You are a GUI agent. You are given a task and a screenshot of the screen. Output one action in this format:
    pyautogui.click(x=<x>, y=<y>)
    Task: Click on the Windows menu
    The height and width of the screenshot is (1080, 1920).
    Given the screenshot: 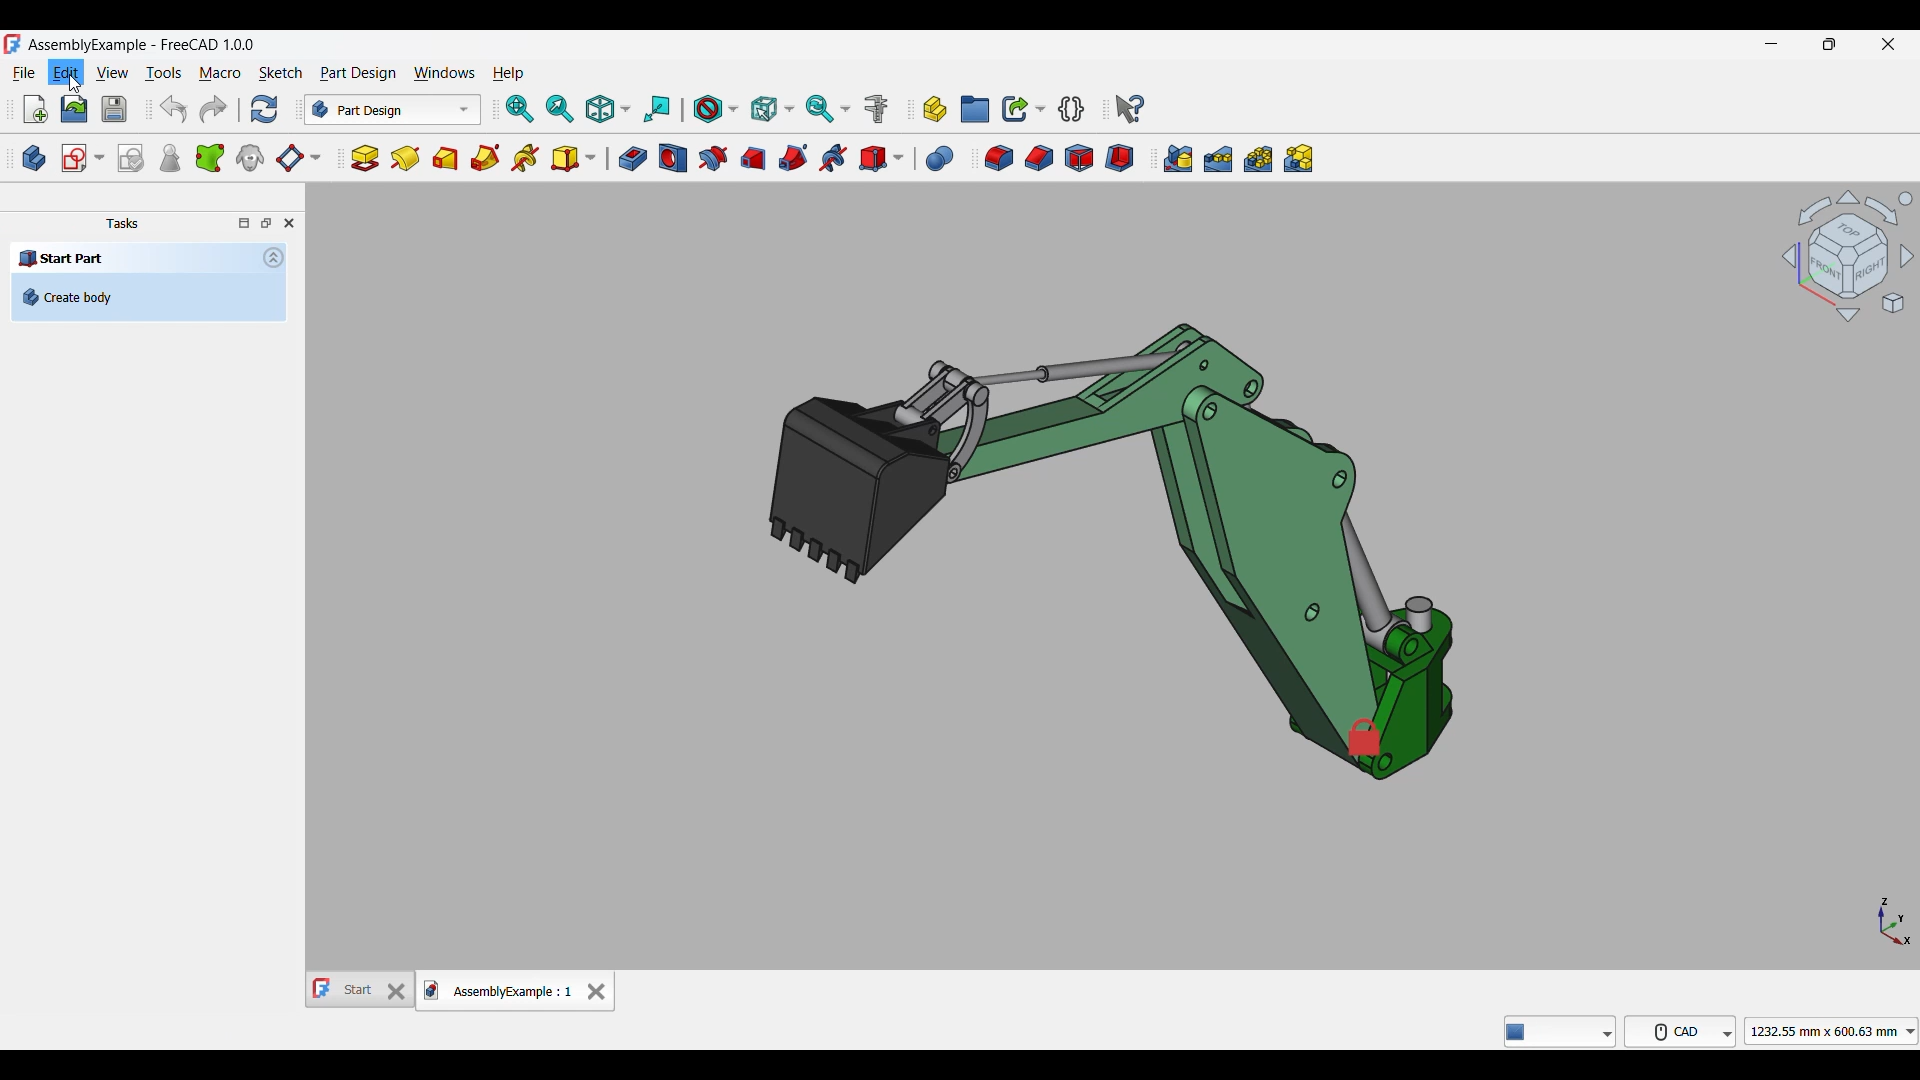 What is the action you would take?
    pyautogui.click(x=444, y=74)
    